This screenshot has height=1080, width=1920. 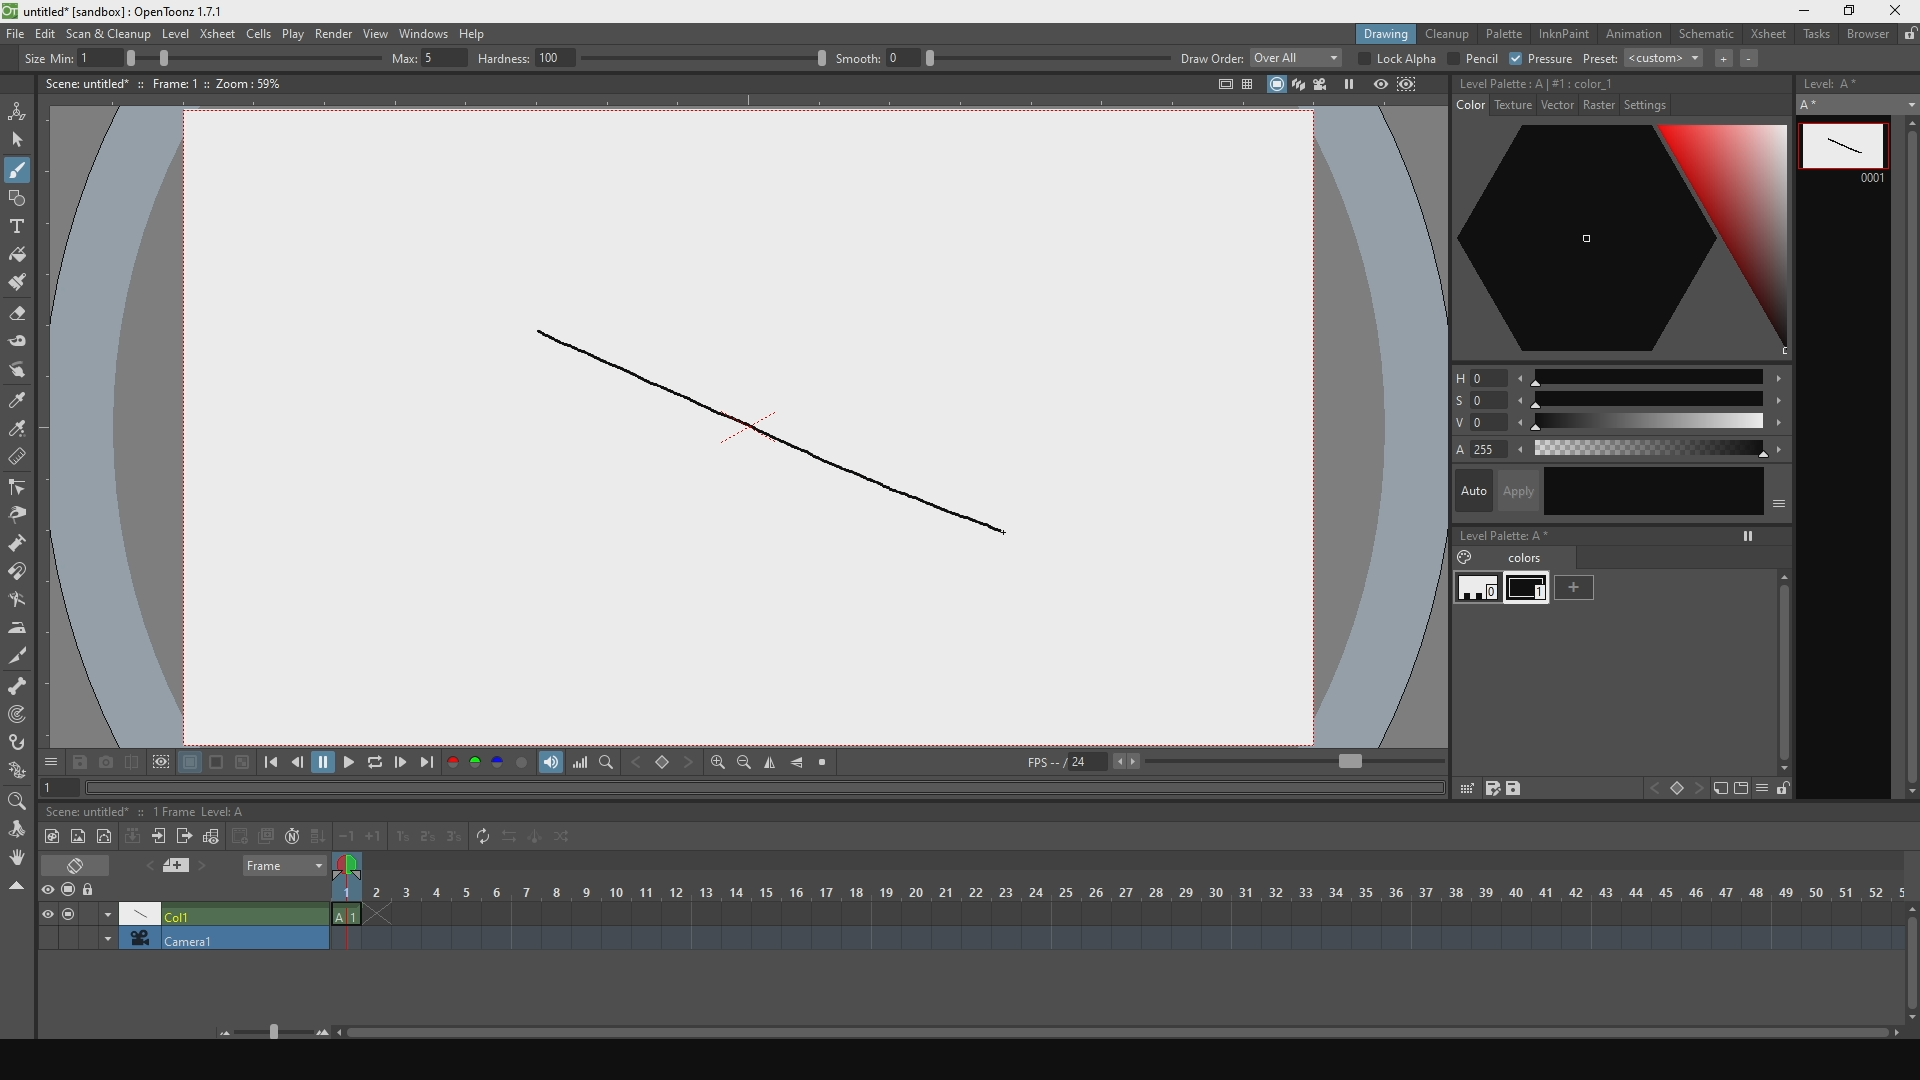 What do you see at coordinates (1521, 788) in the screenshot?
I see `save` at bounding box center [1521, 788].